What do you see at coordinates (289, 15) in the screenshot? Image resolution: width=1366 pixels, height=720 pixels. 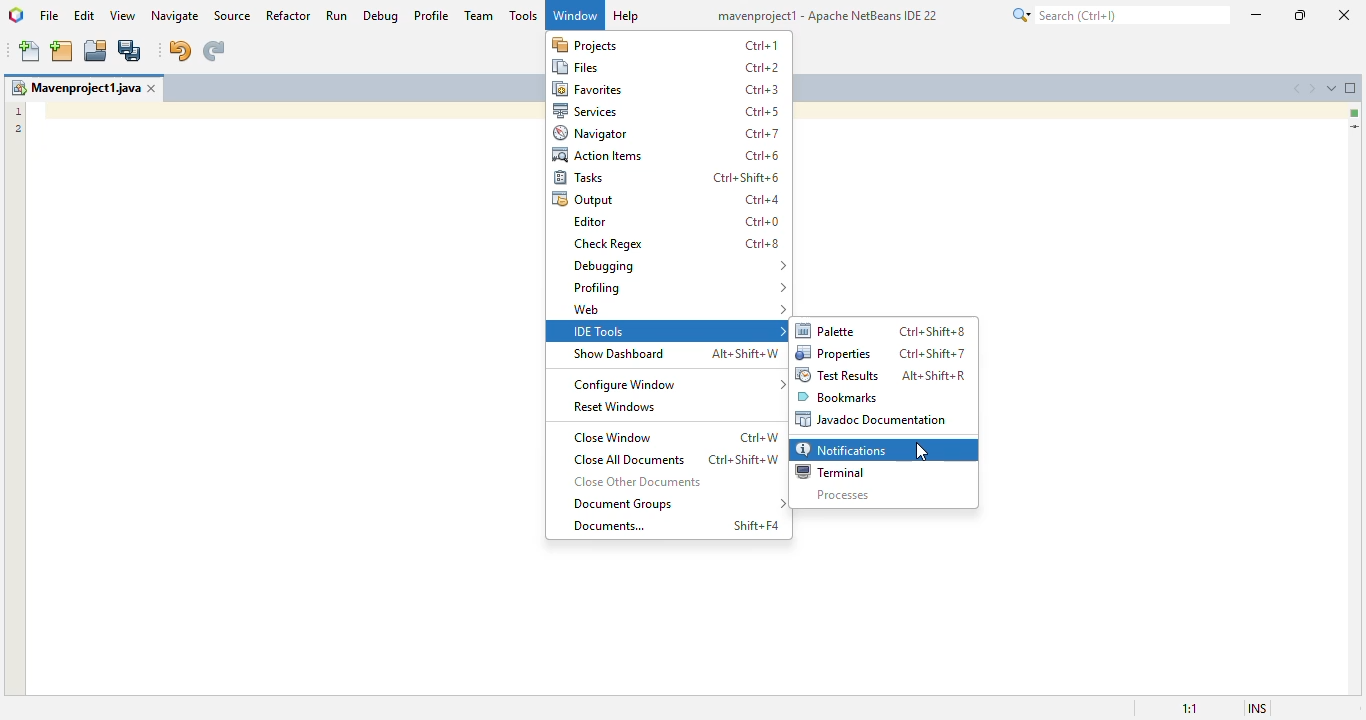 I see `refactor` at bounding box center [289, 15].